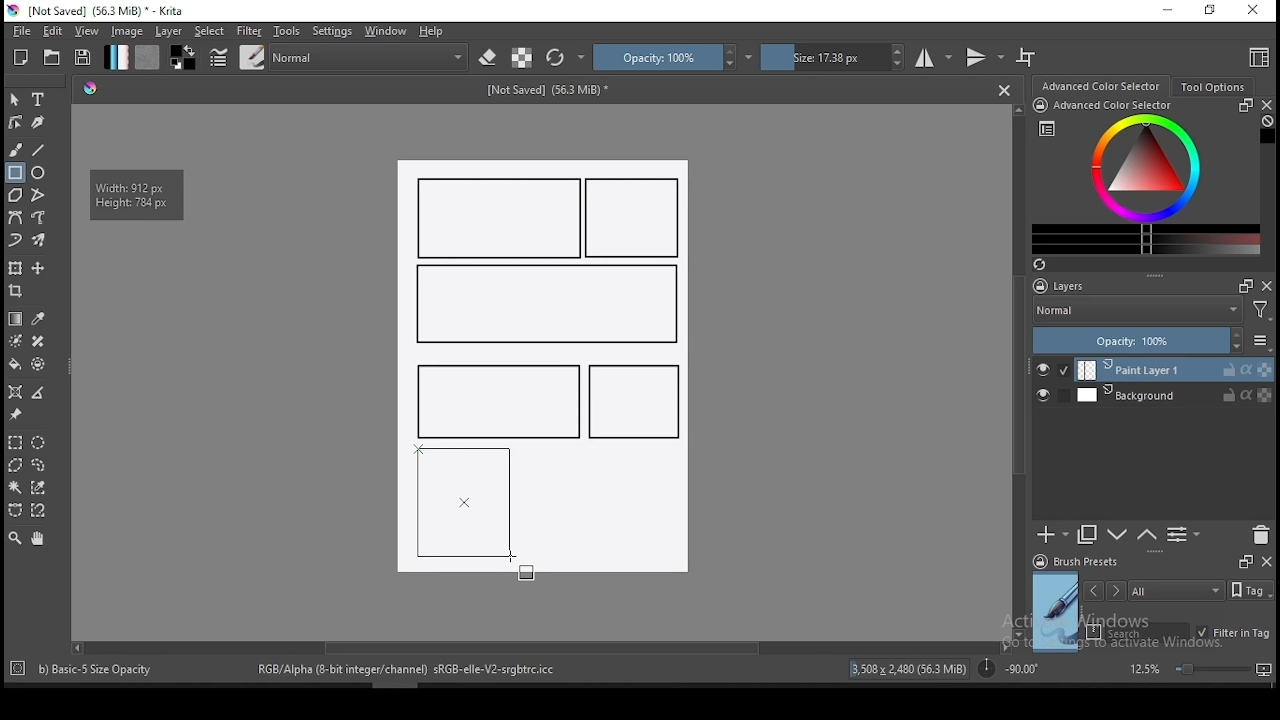 This screenshot has width=1280, height=720. What do you see at coordinates (15, 173) in the screenshot?
I see `rectangle tool` at bounding box center [15, 173].